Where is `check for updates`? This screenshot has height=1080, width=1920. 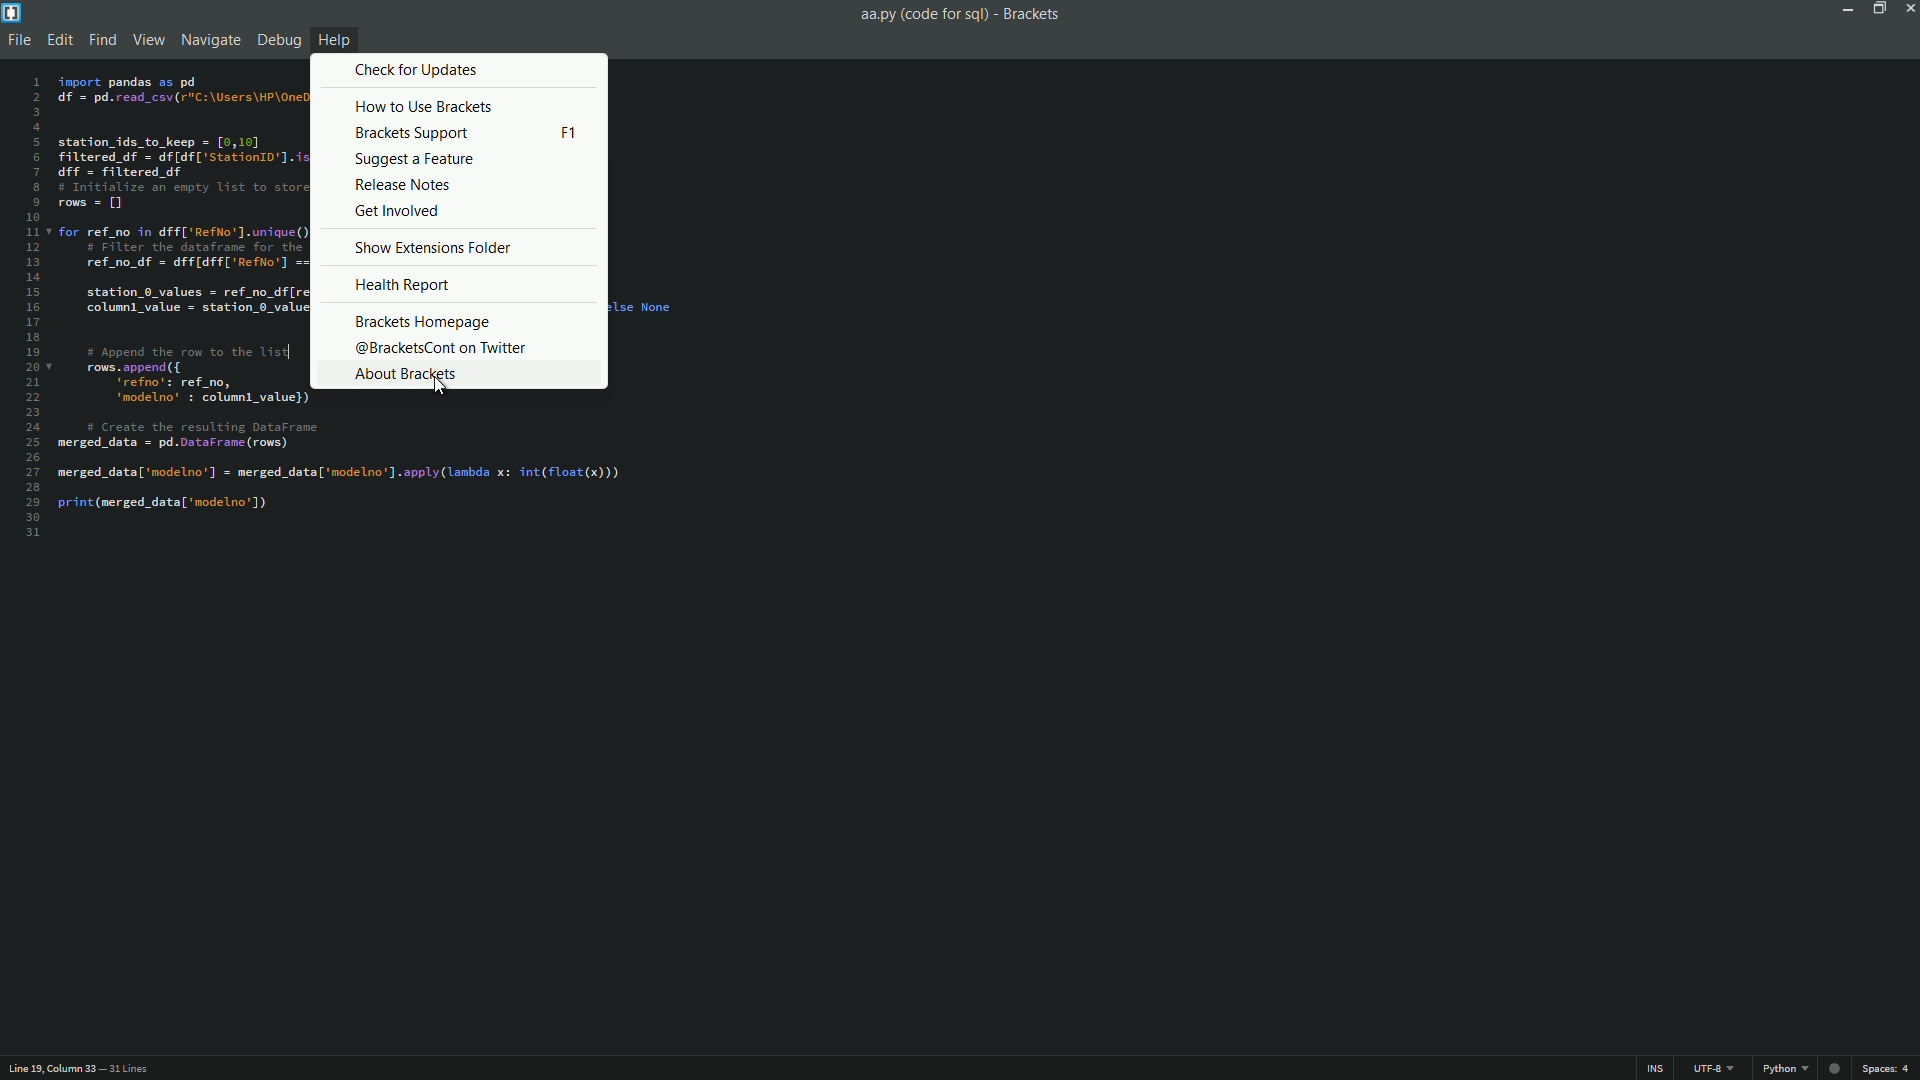
check for updates is located at coordinates (414, 68).